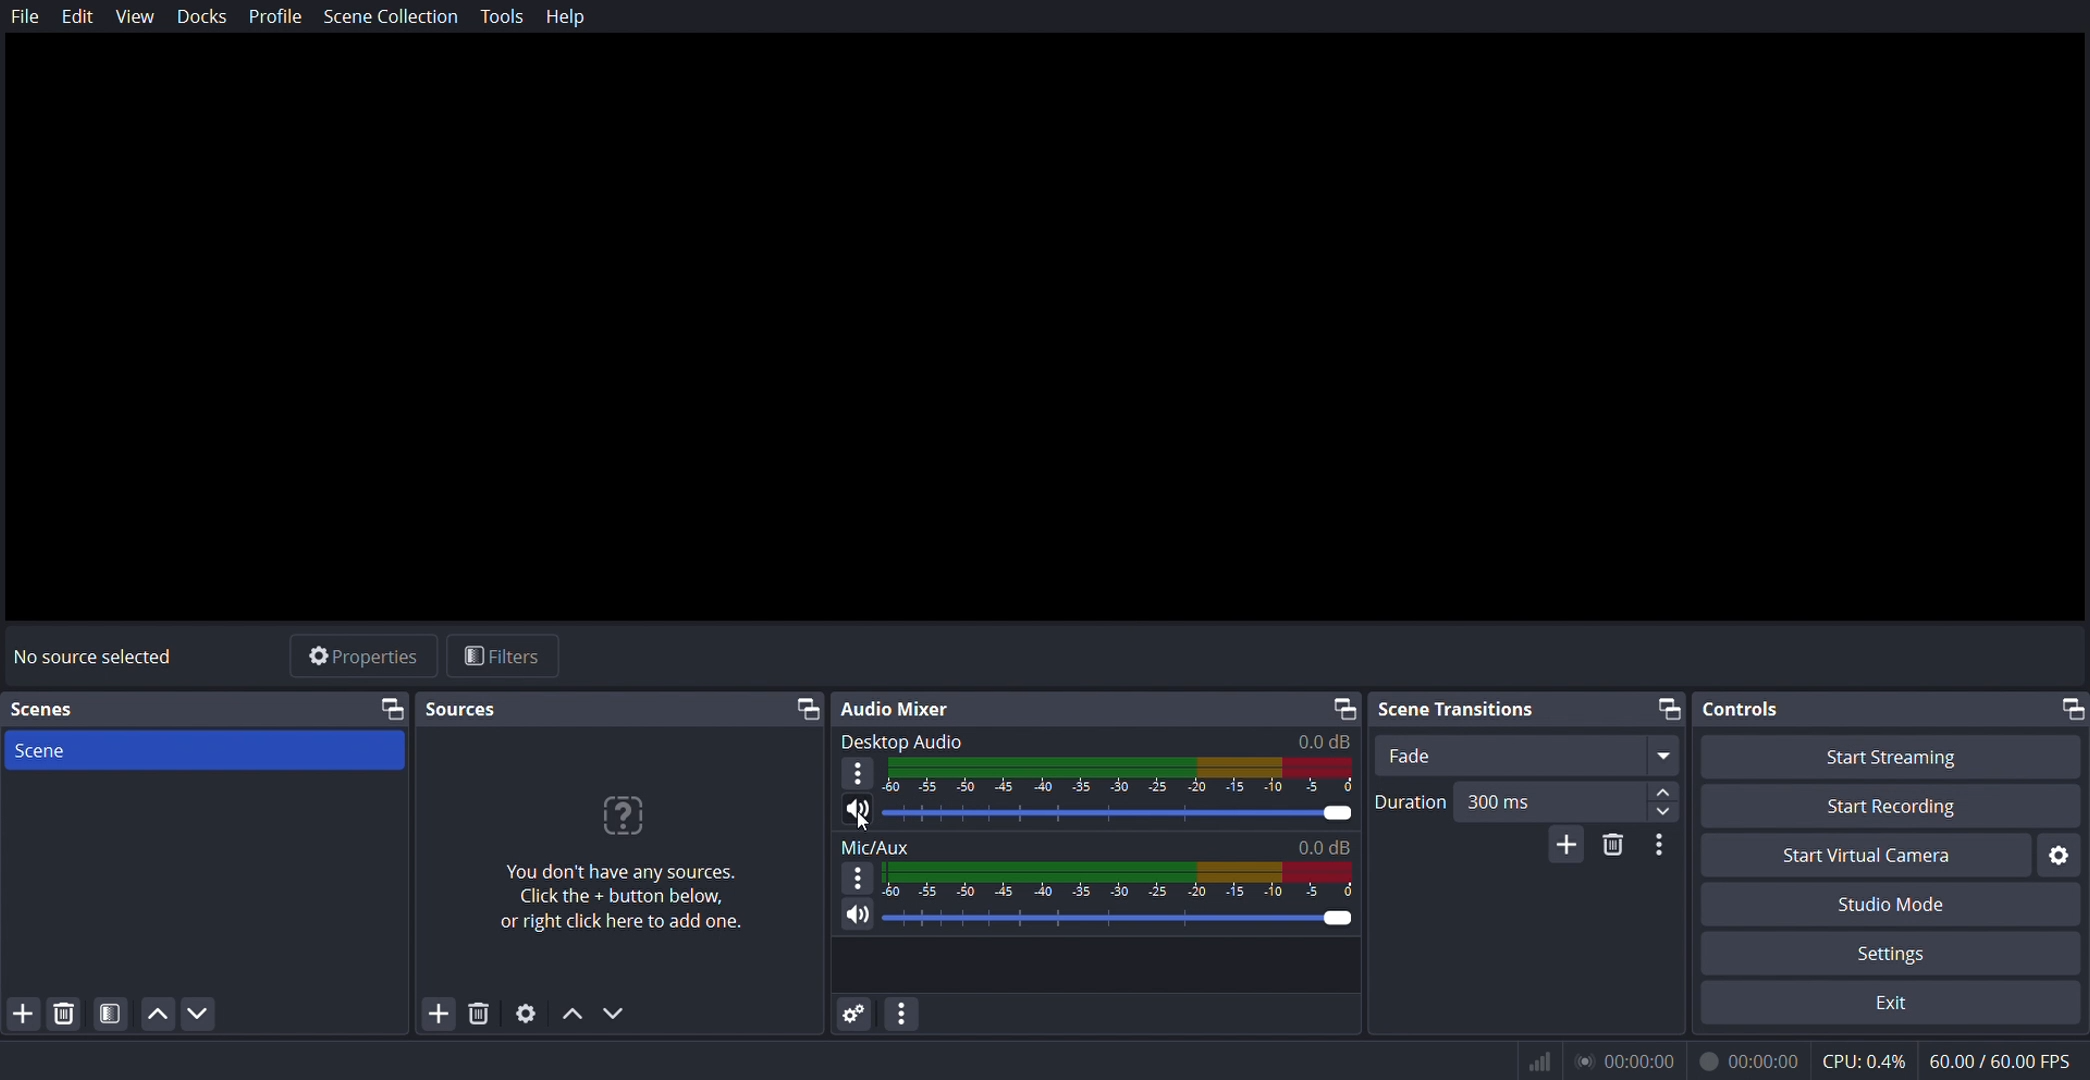 The height and width of the screenshot is (1080, 2090). Describe the element at coordinates (1611, 845) in the screenshot. I see `delete scene transitions` at that location.